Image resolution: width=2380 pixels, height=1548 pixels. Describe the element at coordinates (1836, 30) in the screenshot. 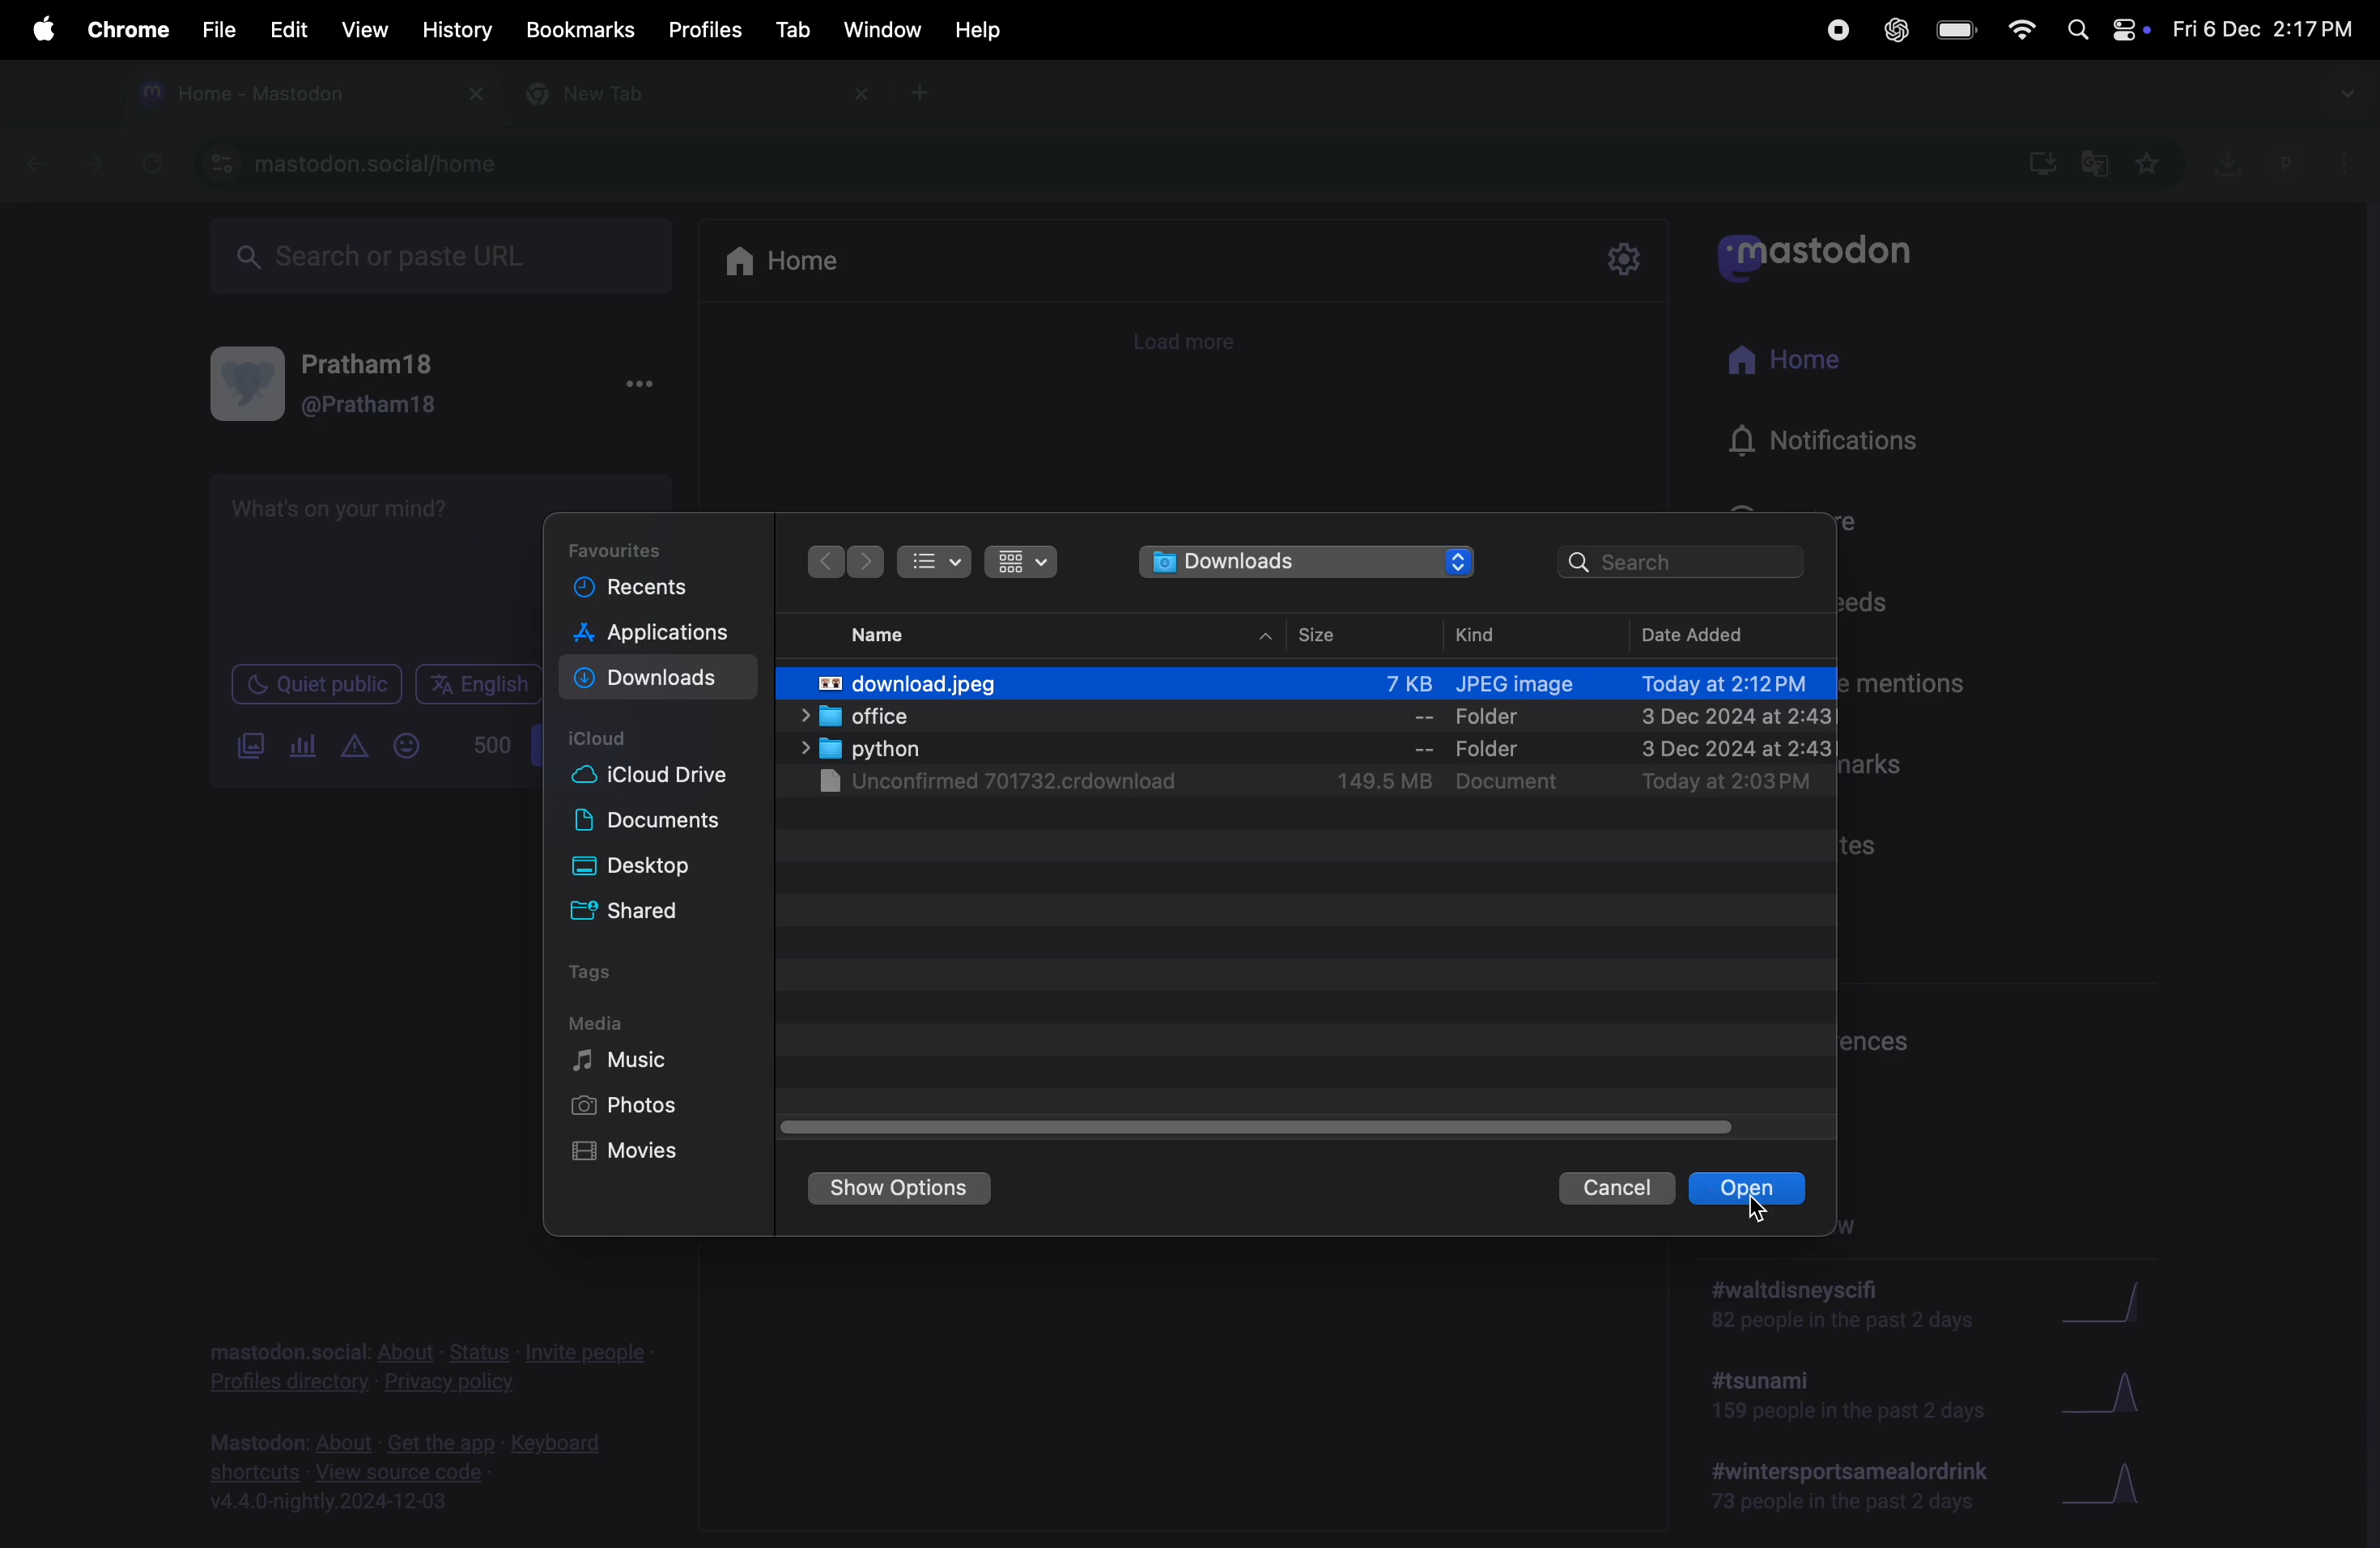

I see `record` at that location.